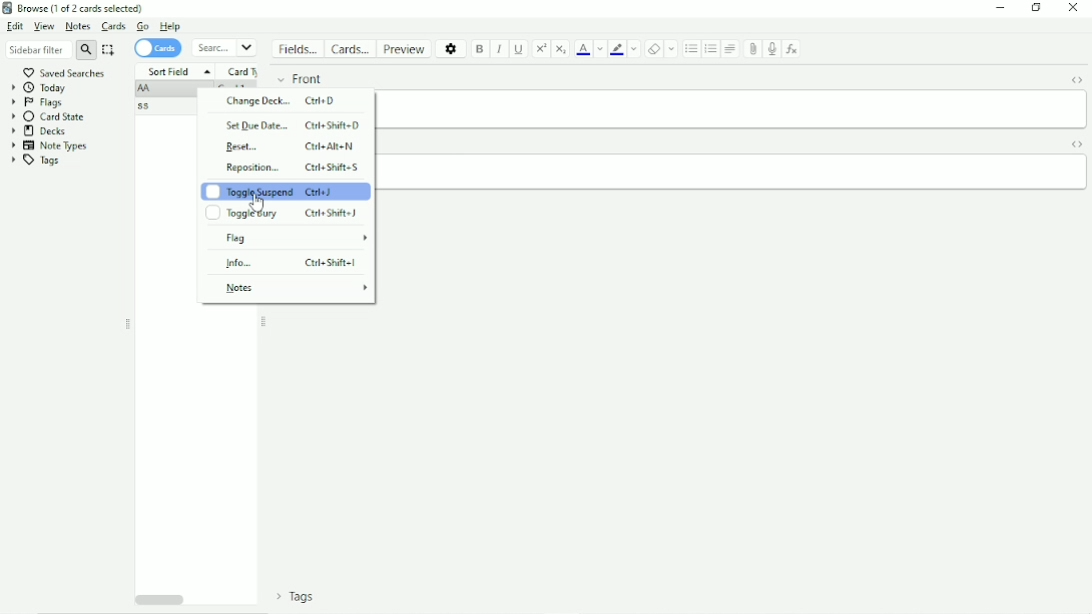  What do you see at coordinates (774, 49) in the screenshot?
I see `Record audio` at bounding box center [774, 49].